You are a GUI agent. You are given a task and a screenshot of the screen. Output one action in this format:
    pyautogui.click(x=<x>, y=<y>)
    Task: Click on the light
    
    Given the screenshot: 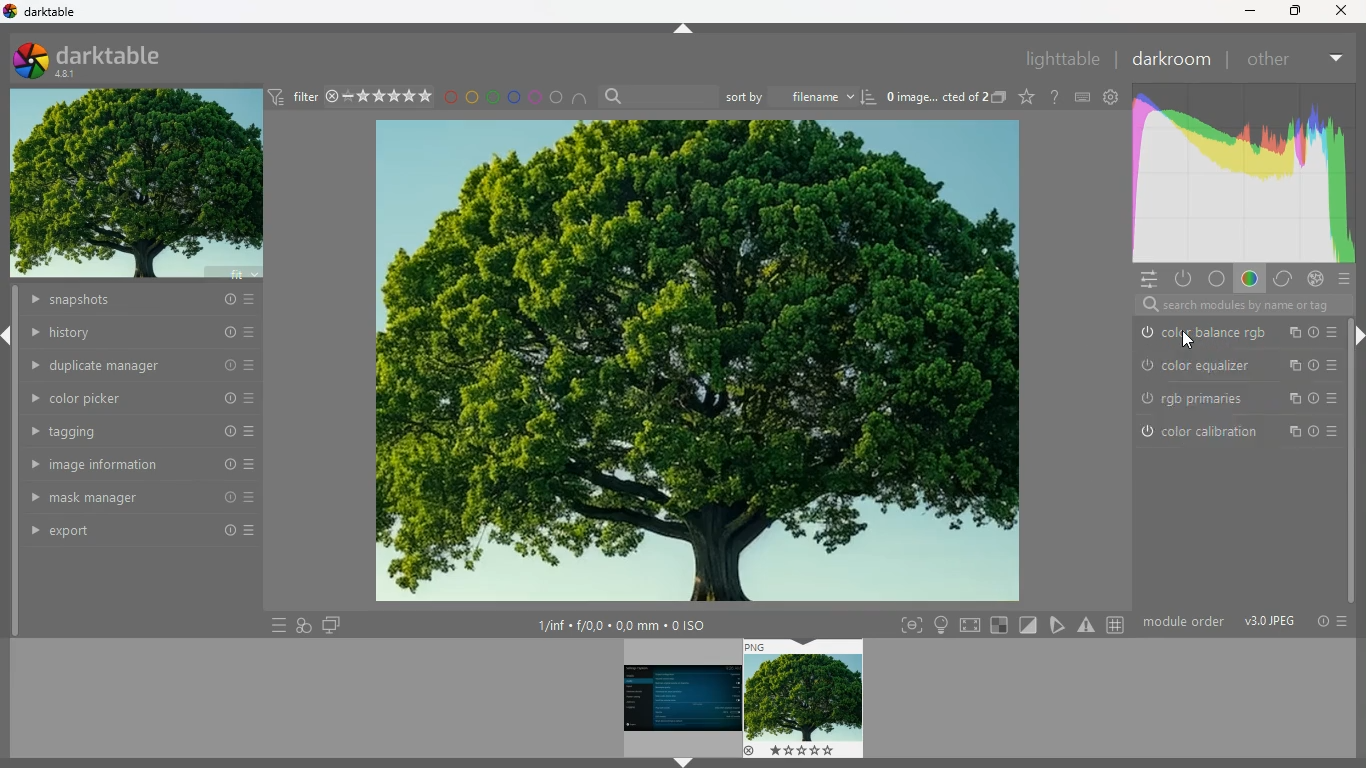 What is the action you would take?
    pyautogui.click(x=941, y=625)
    